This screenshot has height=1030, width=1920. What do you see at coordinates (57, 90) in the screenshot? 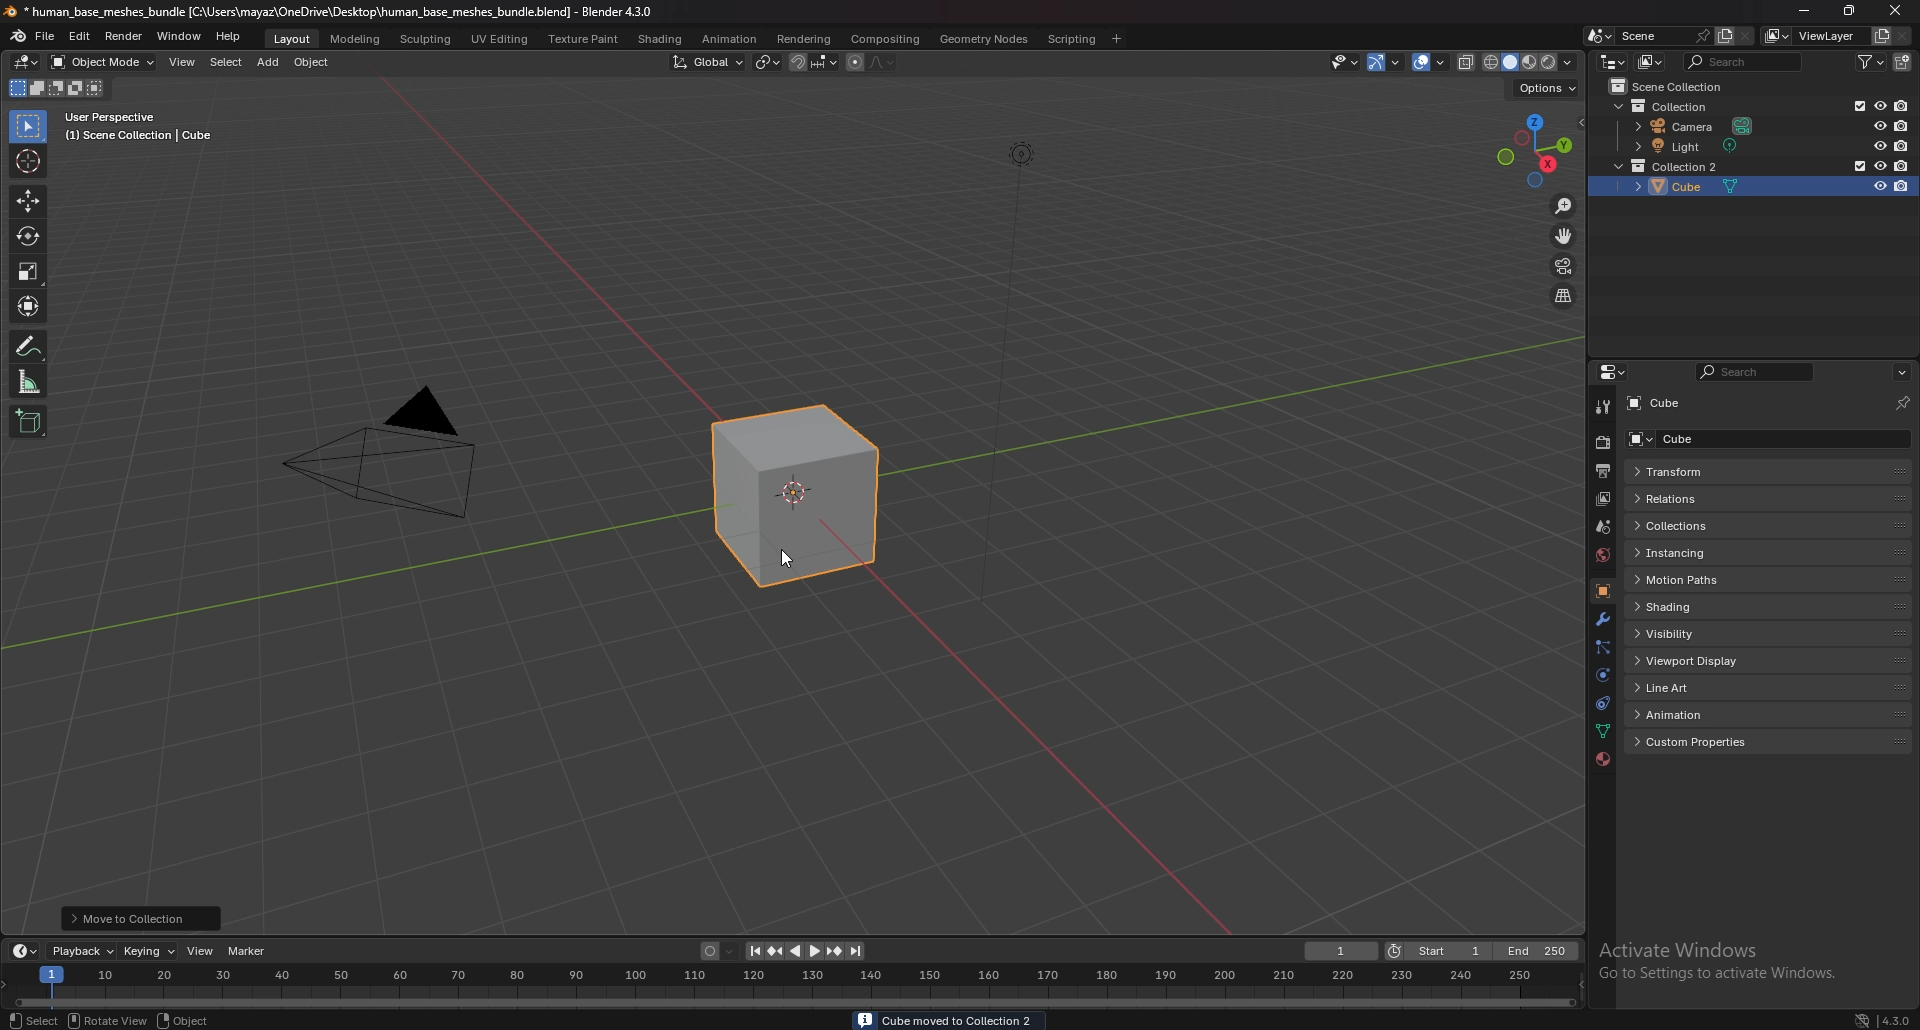
I see `mode` at bounding box center [57, 90].